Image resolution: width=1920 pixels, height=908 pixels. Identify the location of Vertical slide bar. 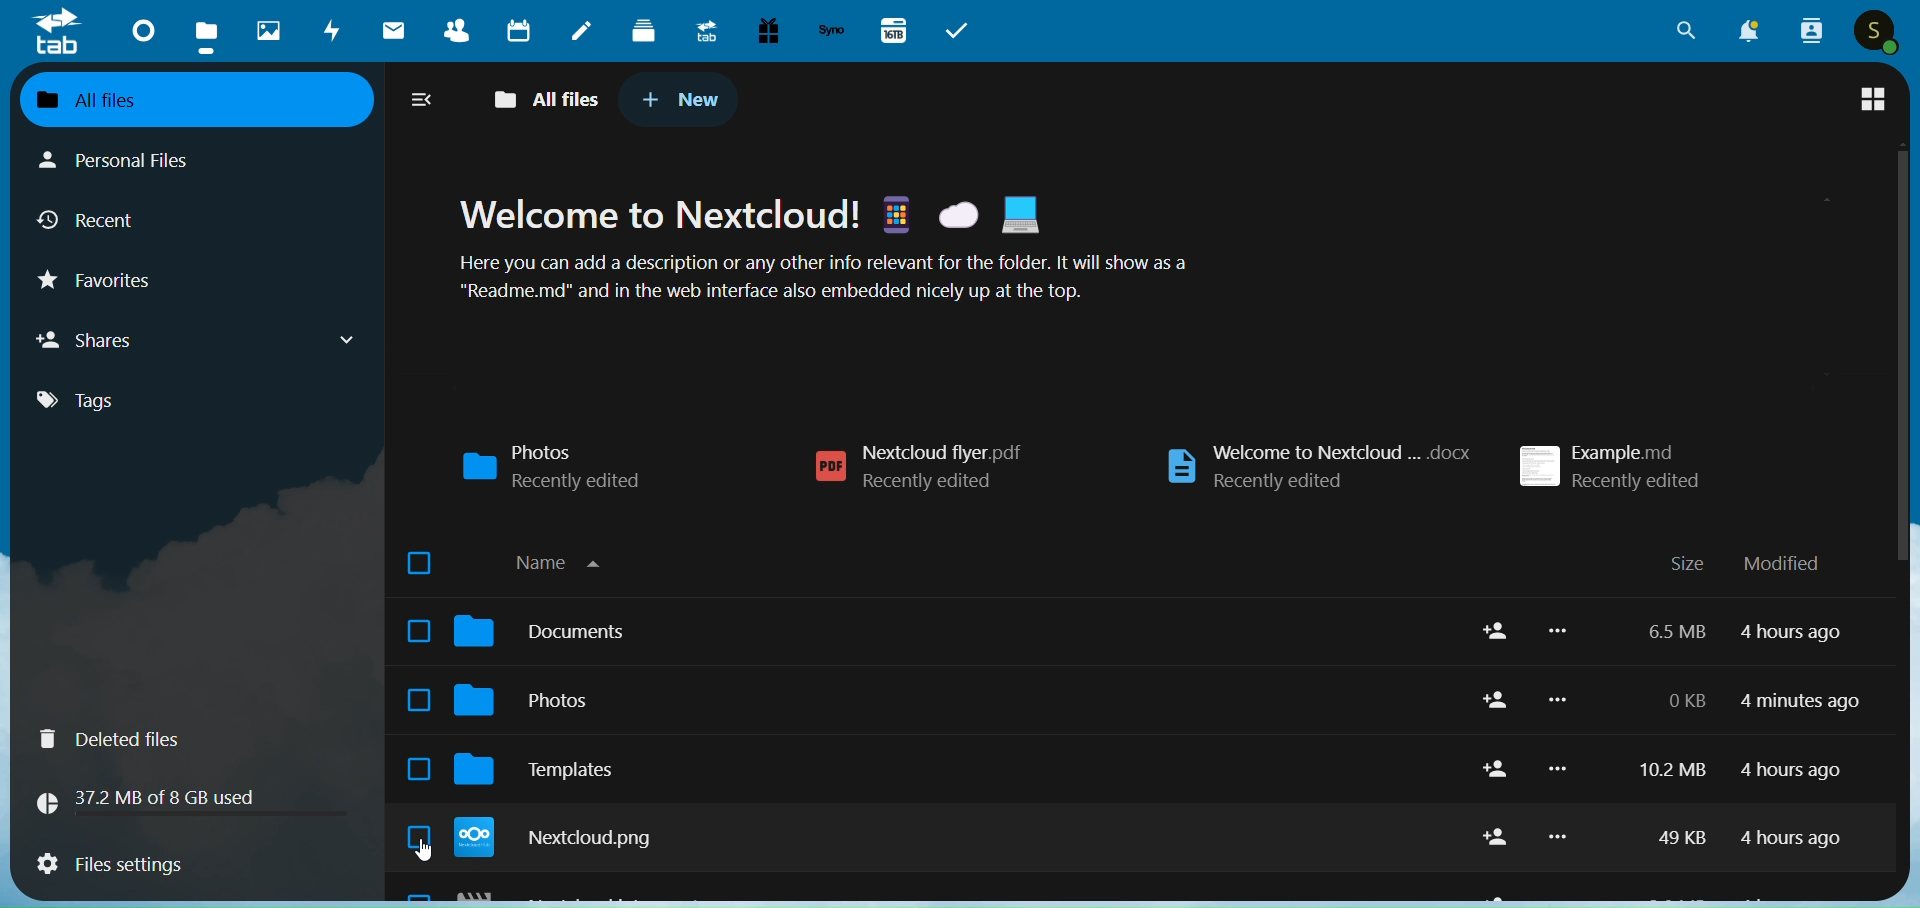
(1903, 443).